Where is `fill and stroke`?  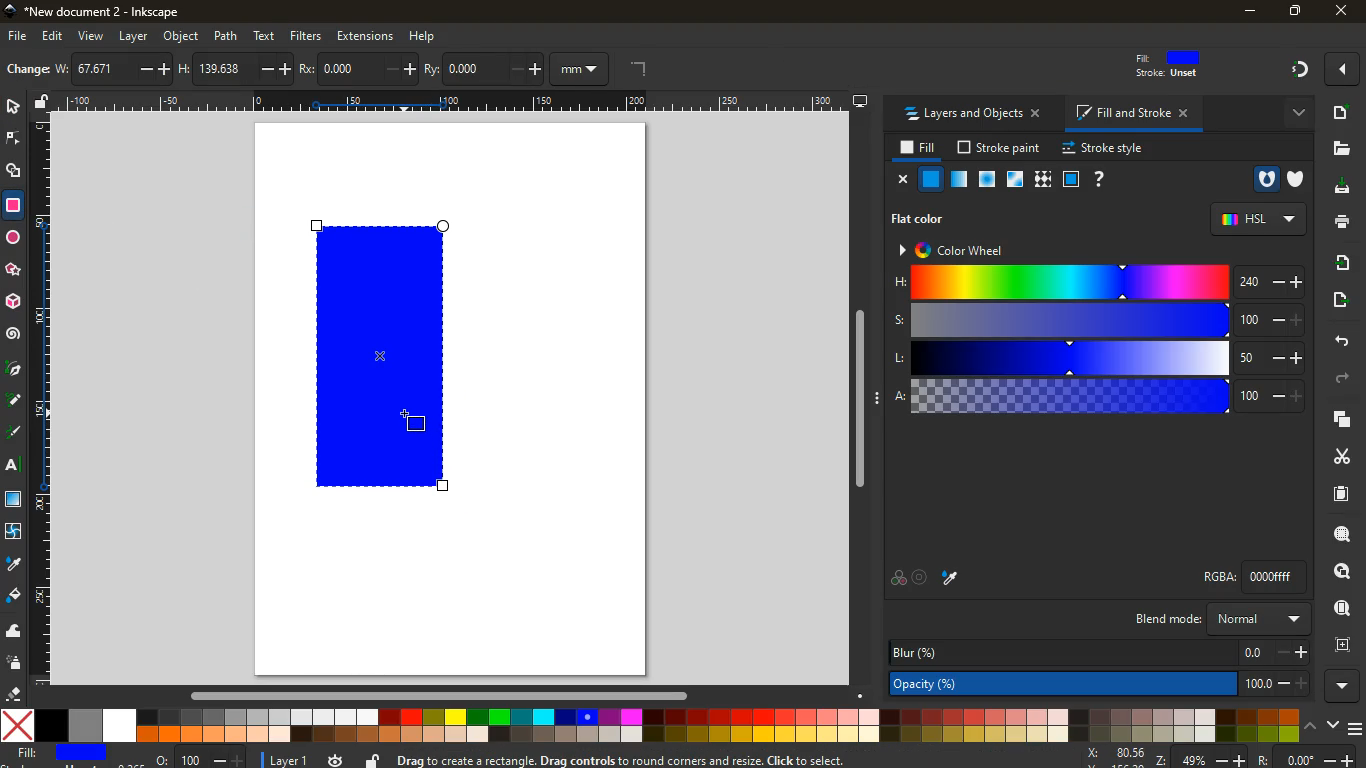
fill and stroke is located at coordinates (1131, 113).